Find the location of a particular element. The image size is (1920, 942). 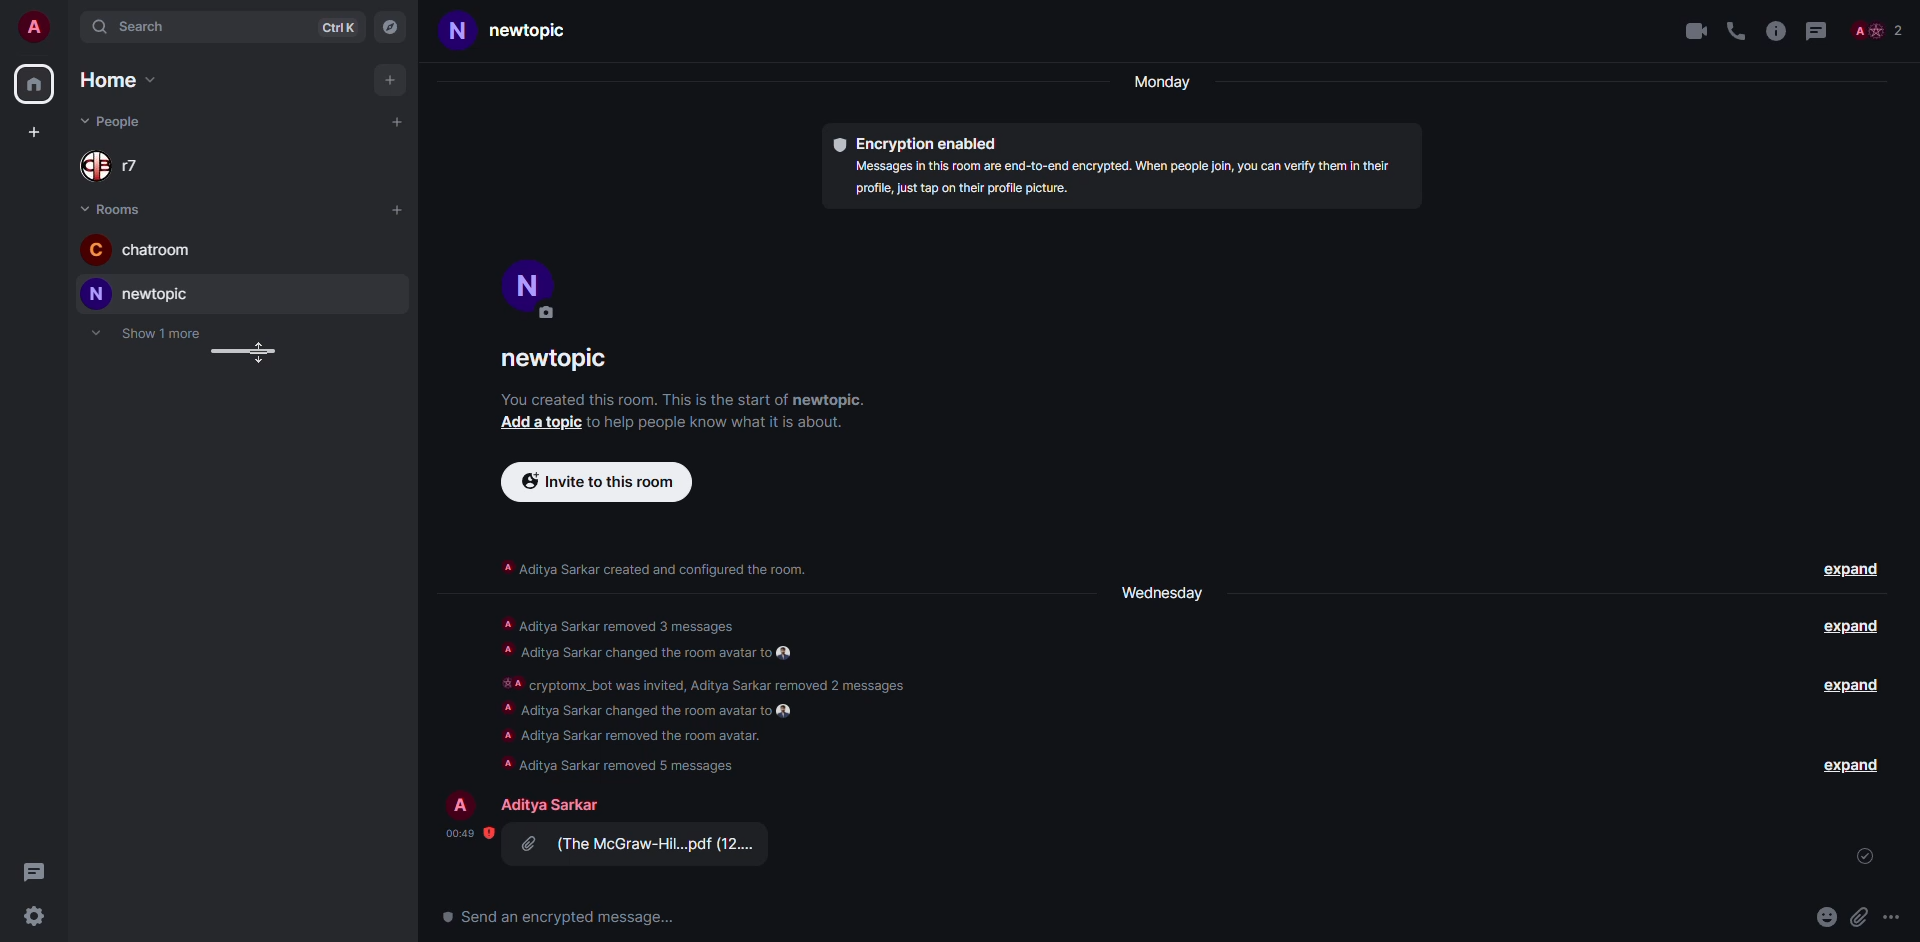

add is located at coordinates (399, 209).